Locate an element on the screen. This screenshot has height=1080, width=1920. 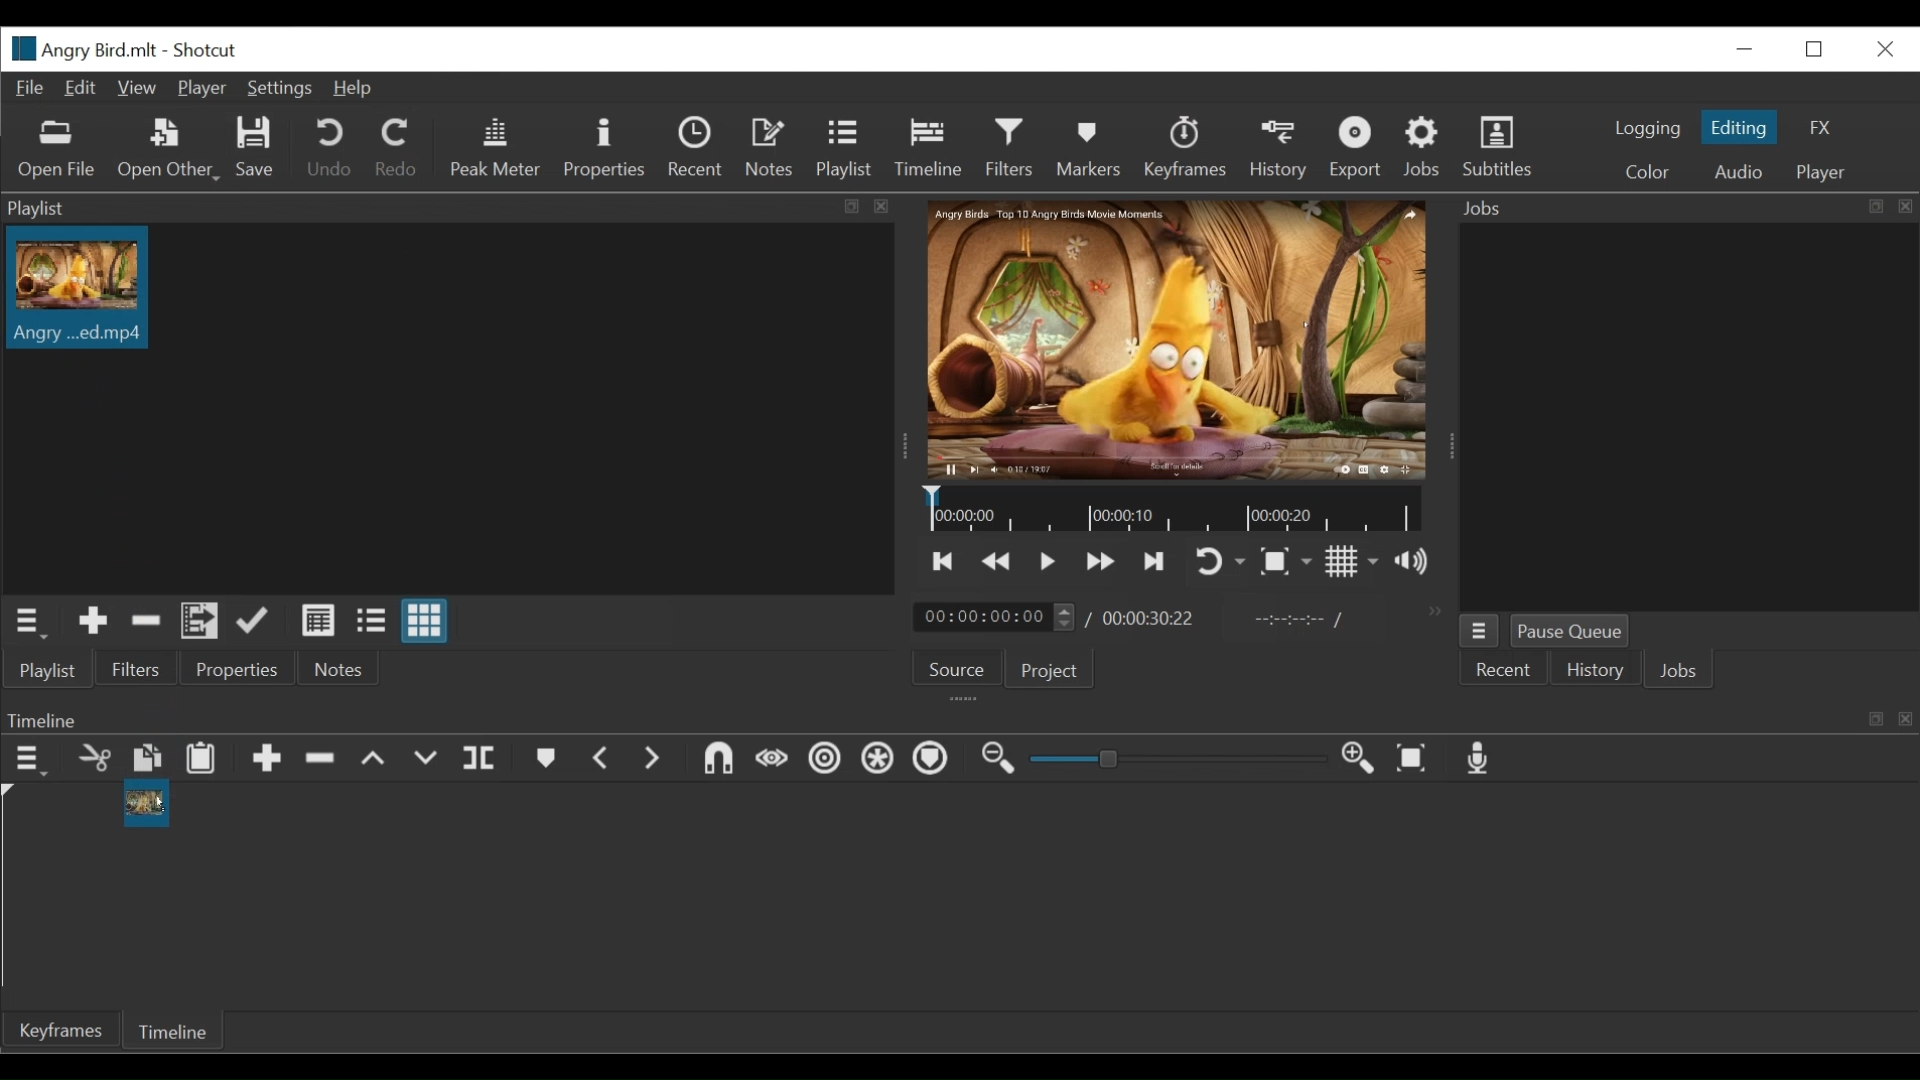
Filters is located at coordinates (1009, 148).